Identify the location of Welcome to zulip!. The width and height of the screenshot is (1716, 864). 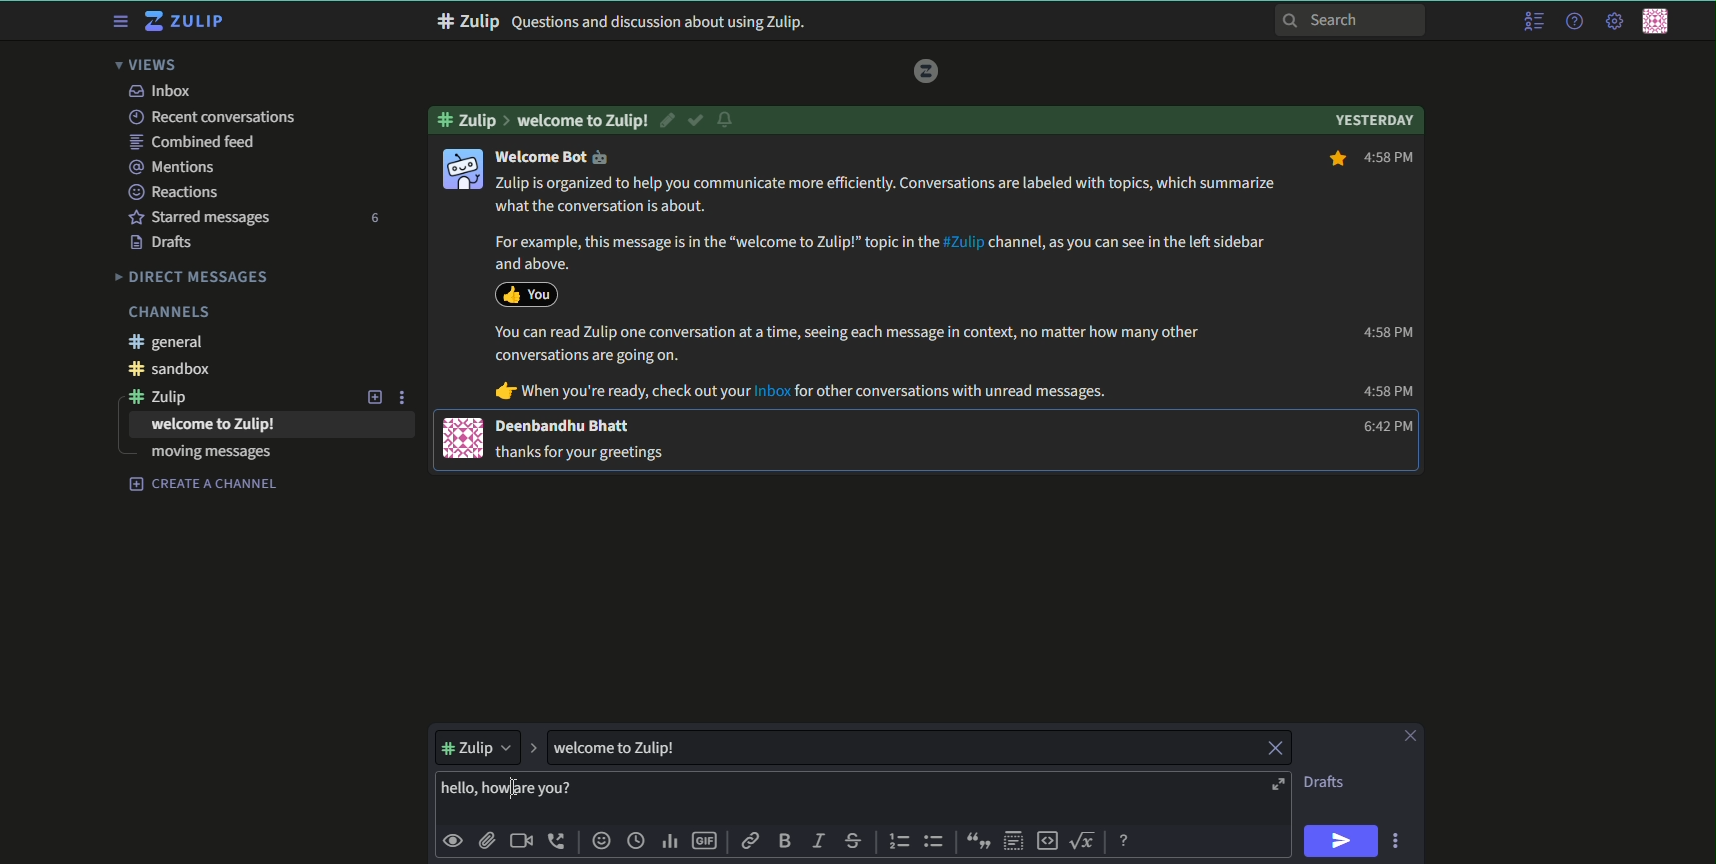
(583, 120).